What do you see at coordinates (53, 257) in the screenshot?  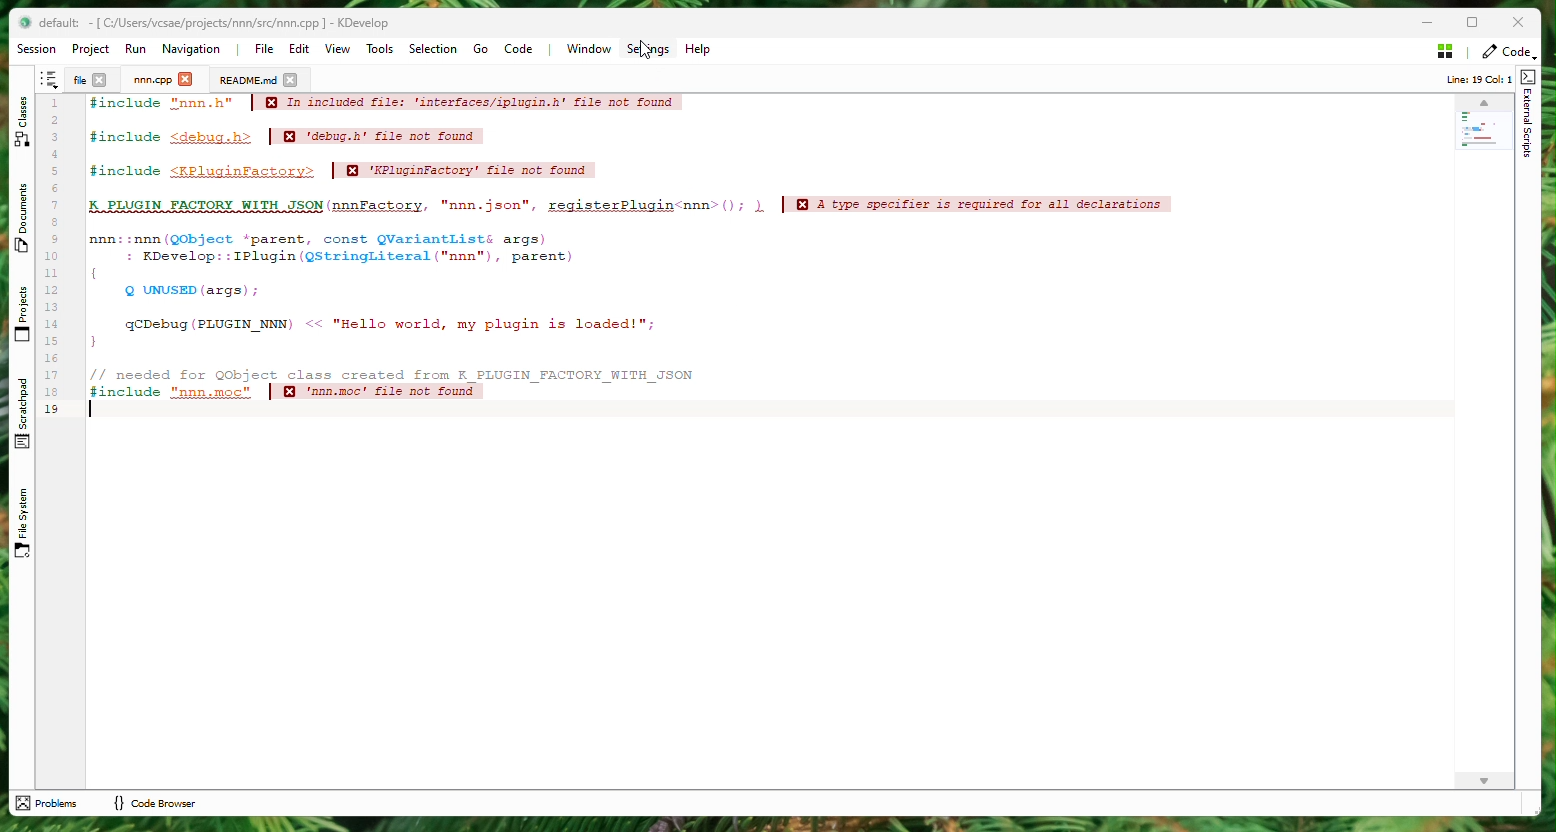 I see `10` at bounding box center [53, 257].